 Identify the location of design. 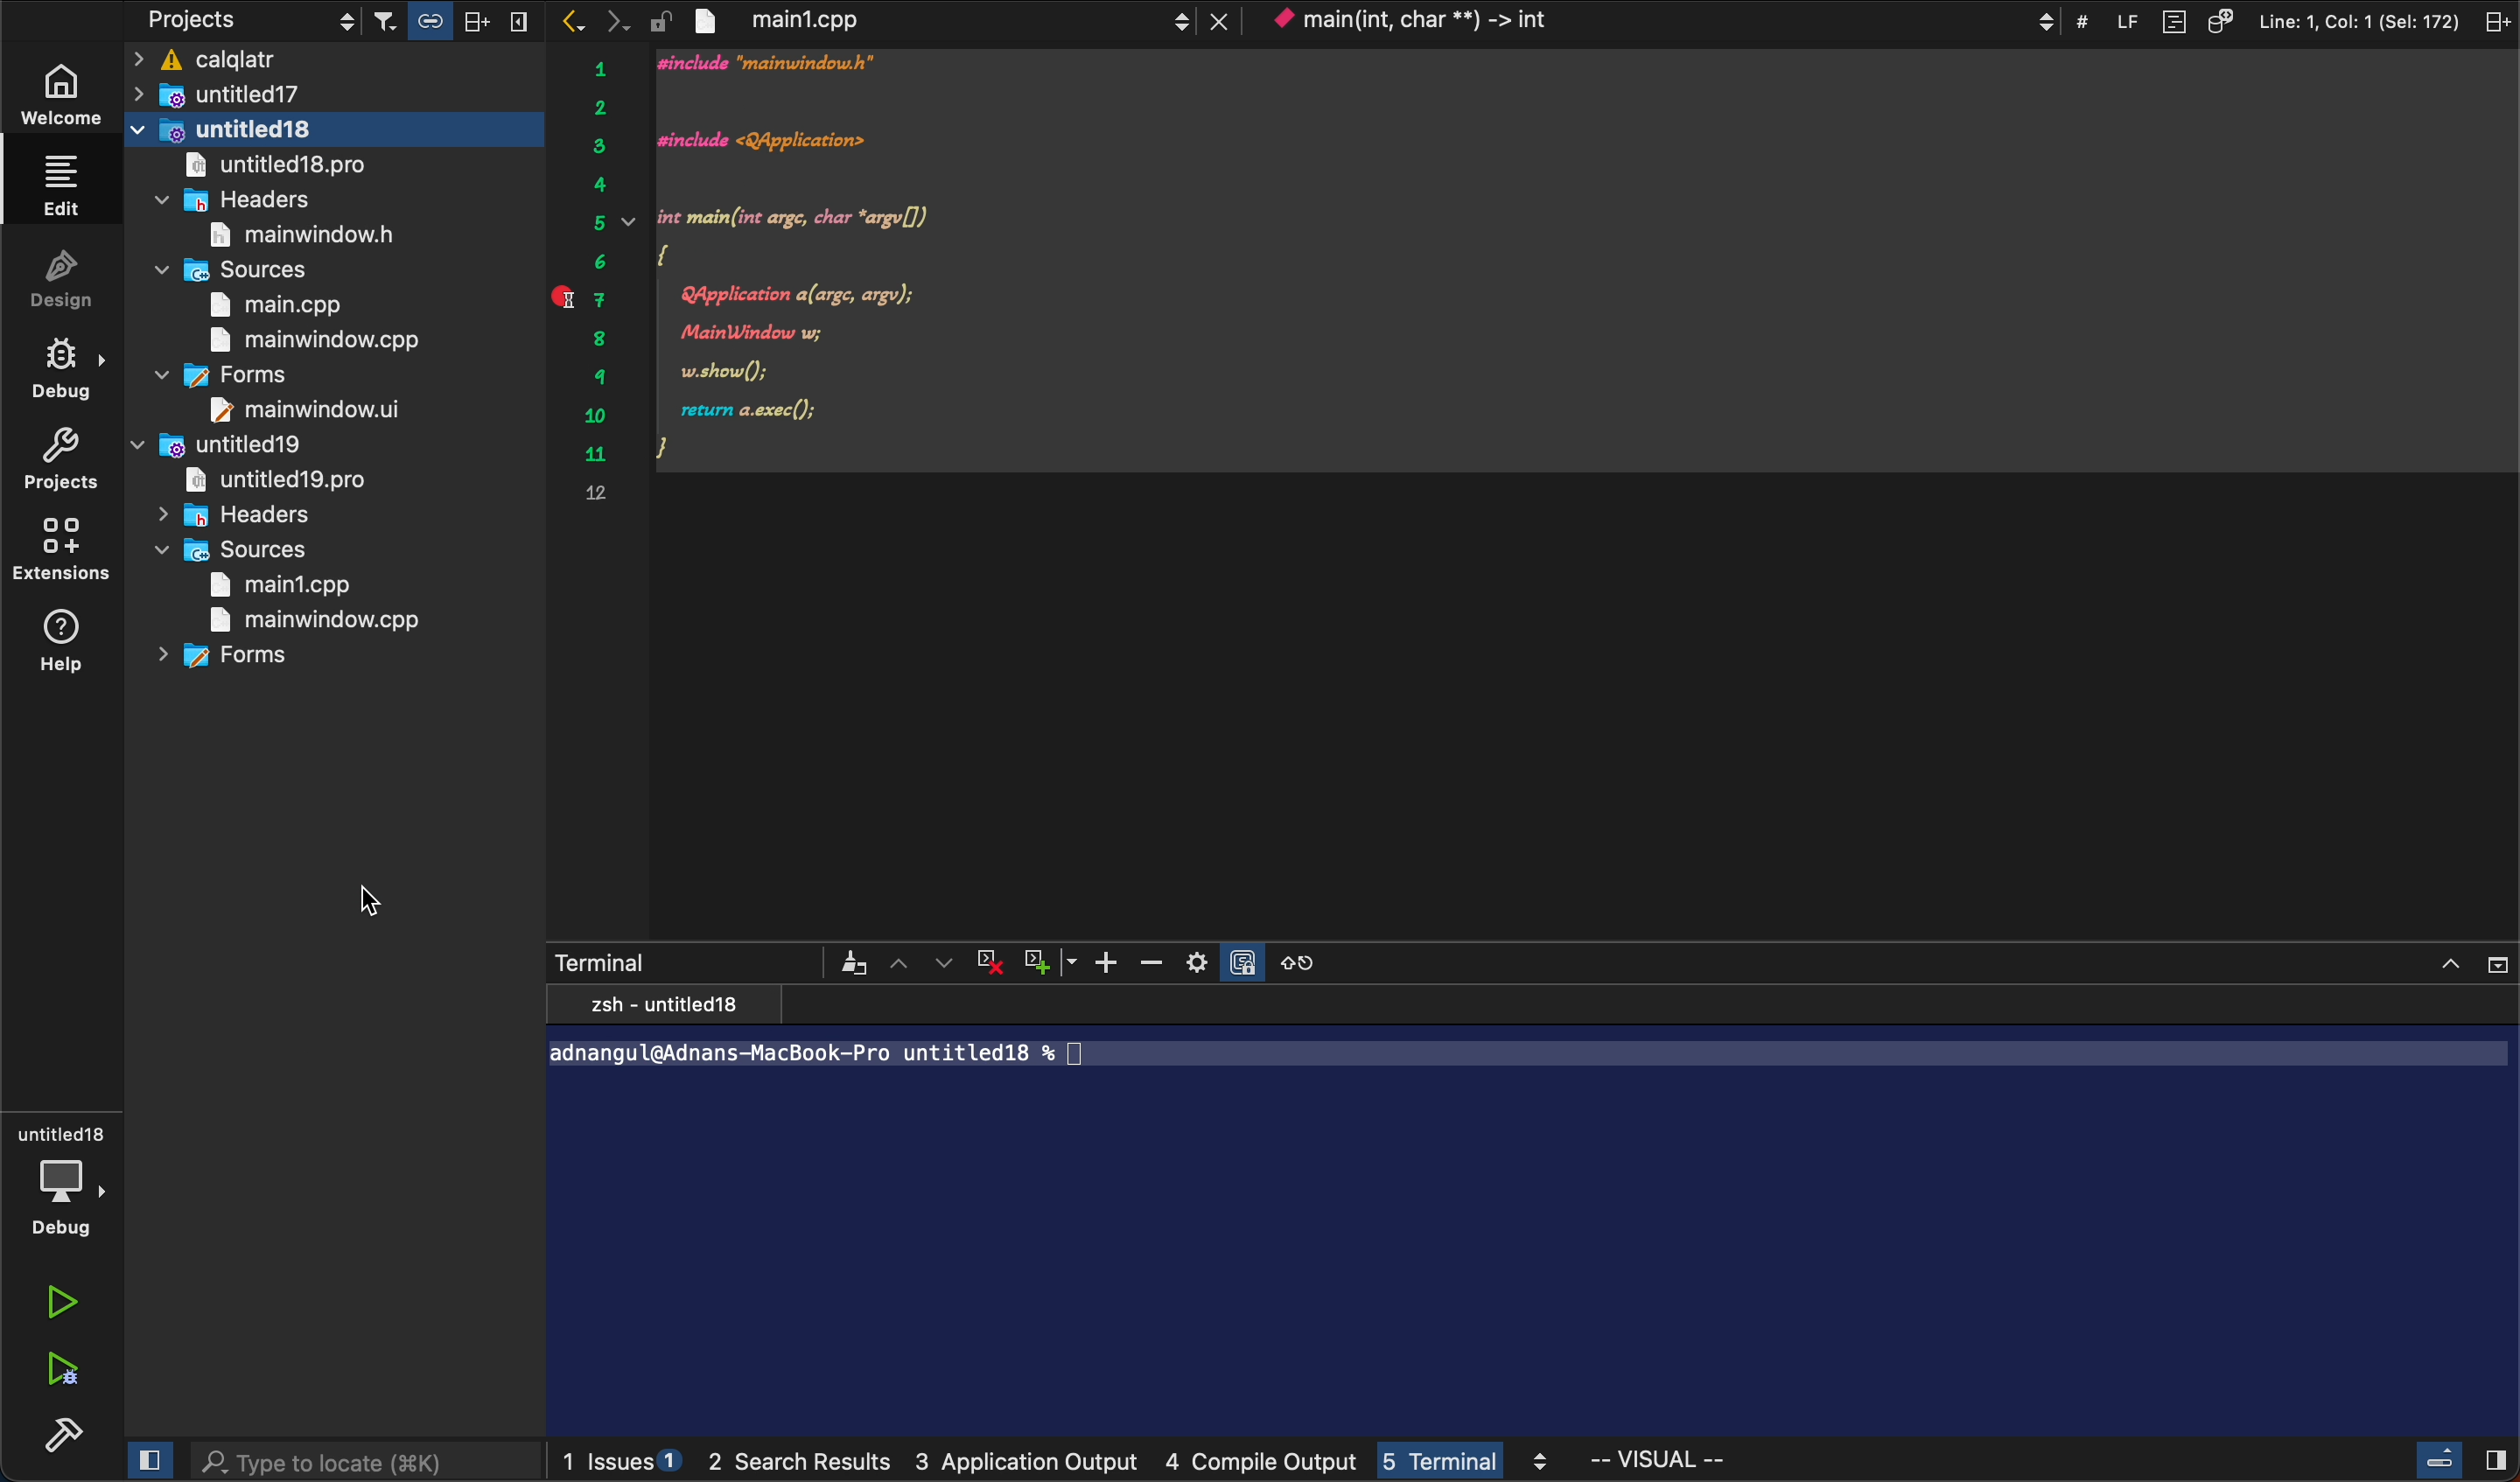
(60, 279).